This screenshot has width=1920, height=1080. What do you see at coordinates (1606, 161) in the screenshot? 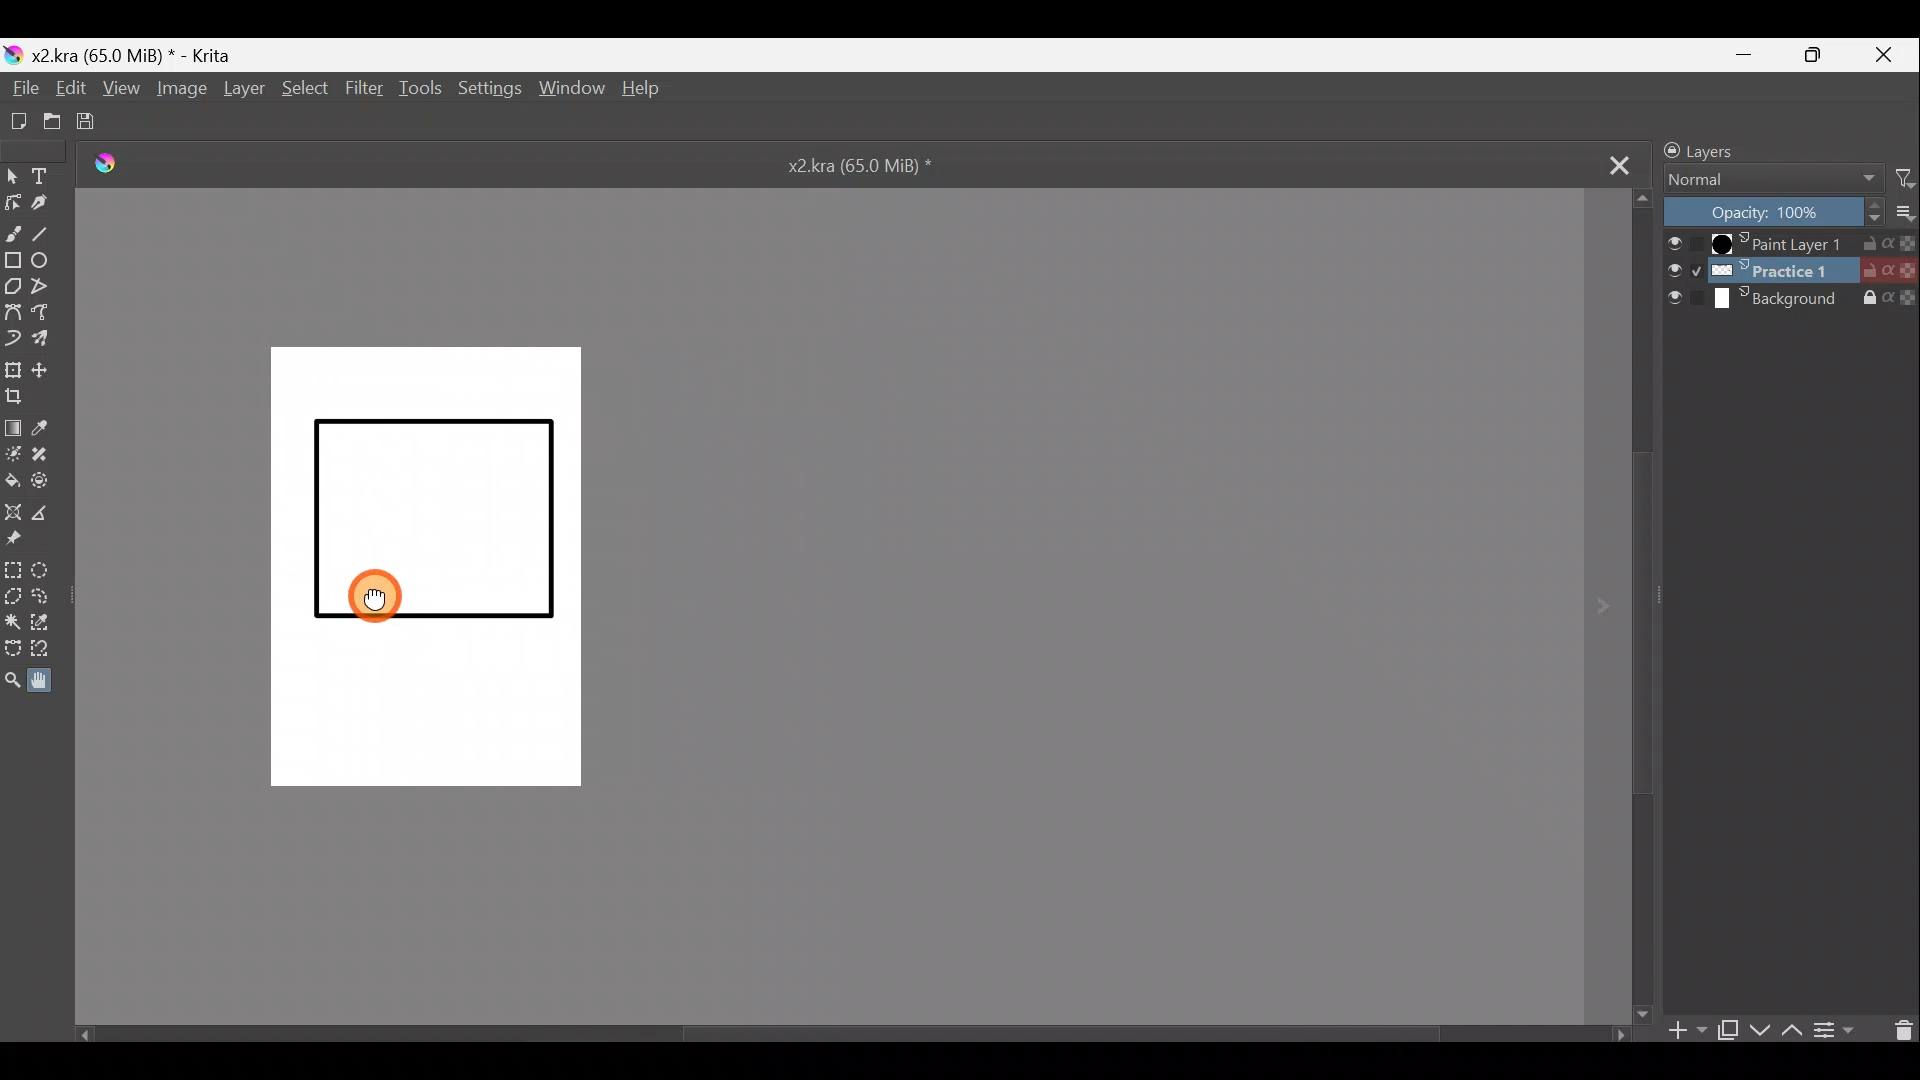
I see `Close tab` at bounding box center [1606, 161].